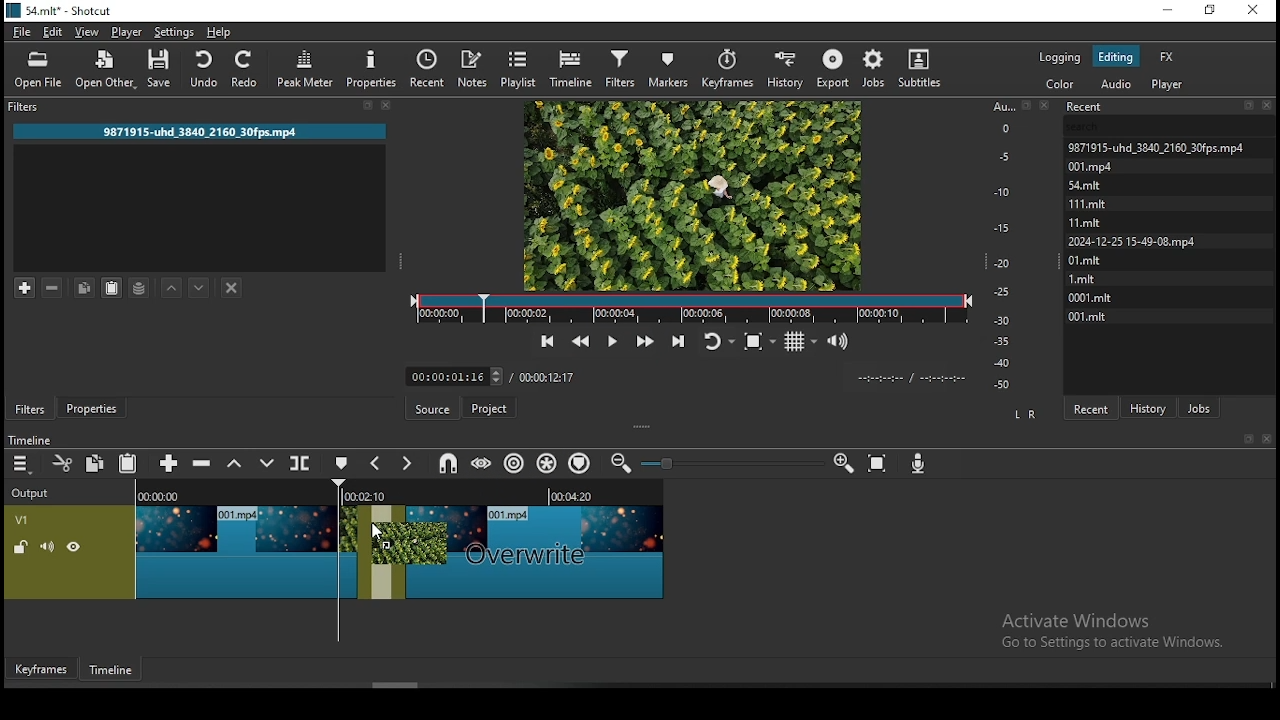 The image size is (1280, 720). What do you see at coordinates (89, 409) in the screenshot?
I see `properties` at bounding box center [89, 409].